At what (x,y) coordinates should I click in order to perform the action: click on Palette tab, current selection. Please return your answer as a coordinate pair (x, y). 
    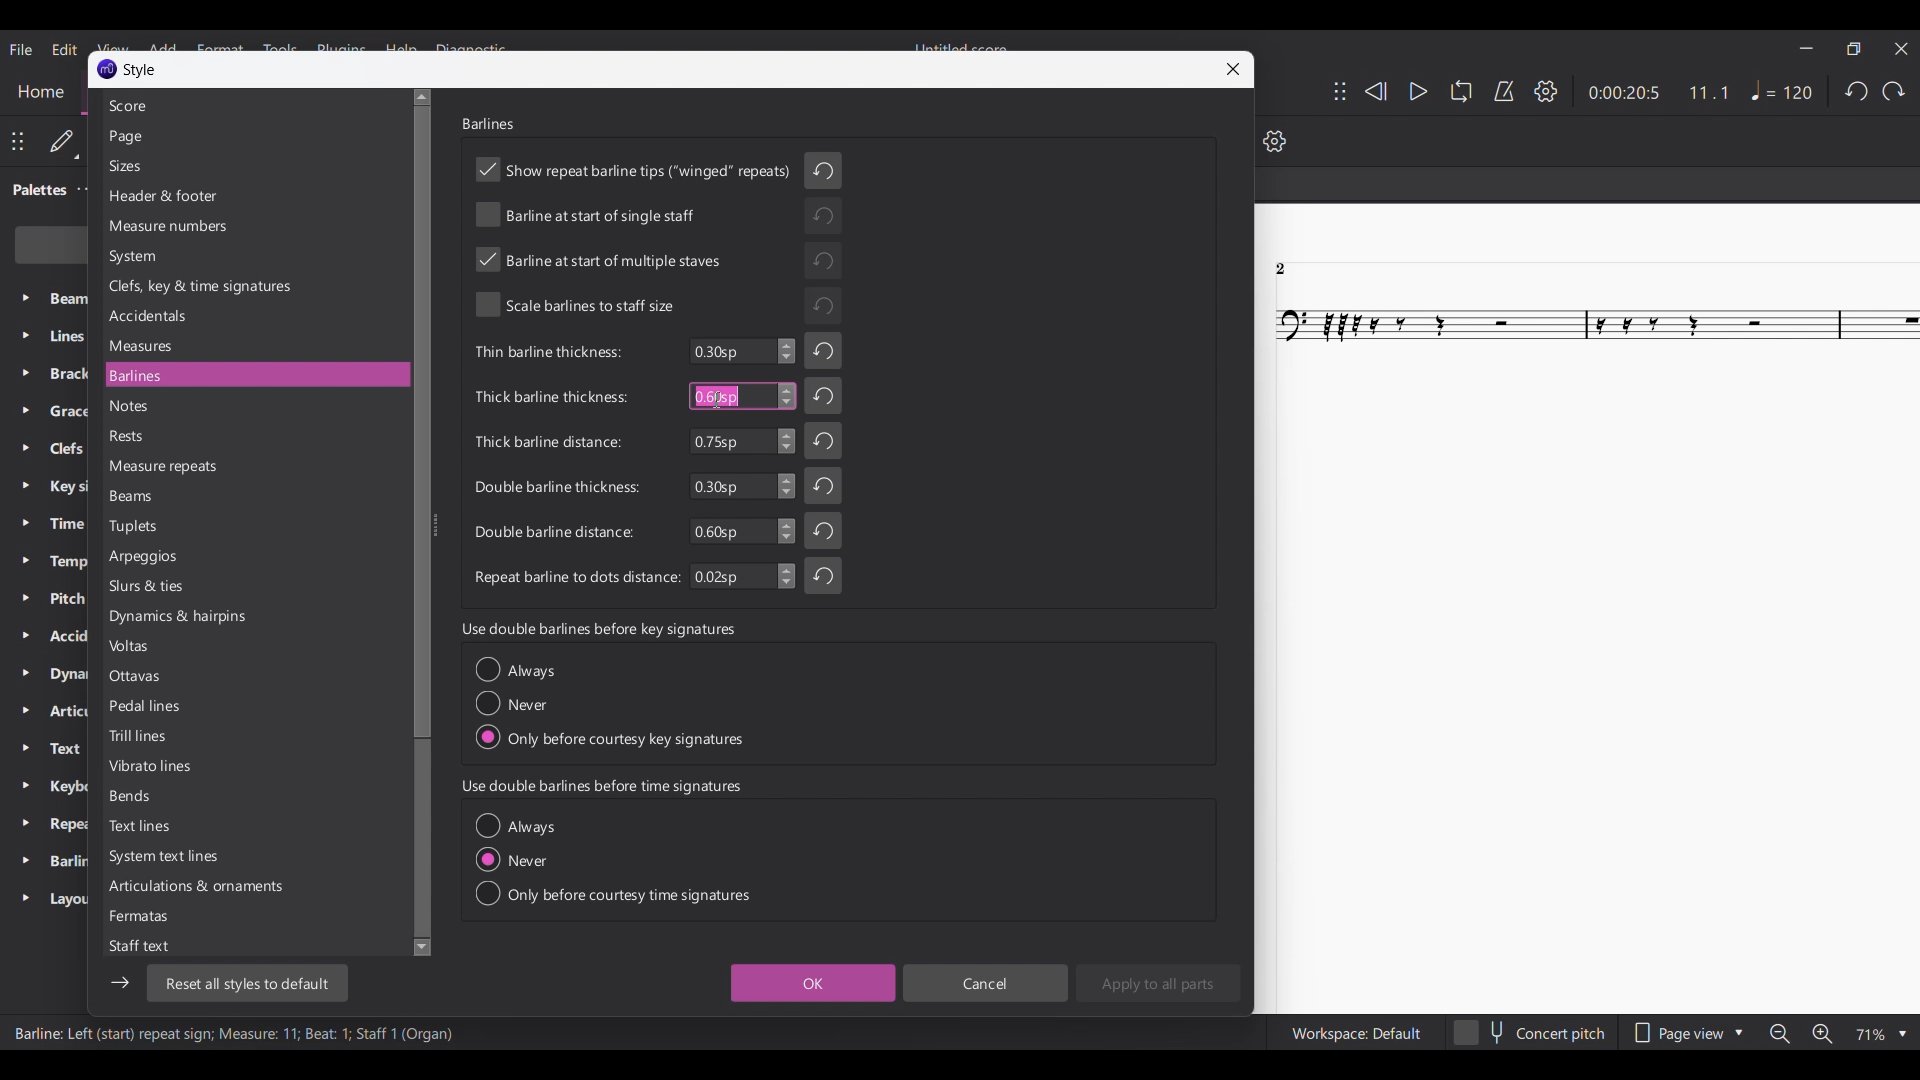
    Looking at the image, I should click on (35, 190).